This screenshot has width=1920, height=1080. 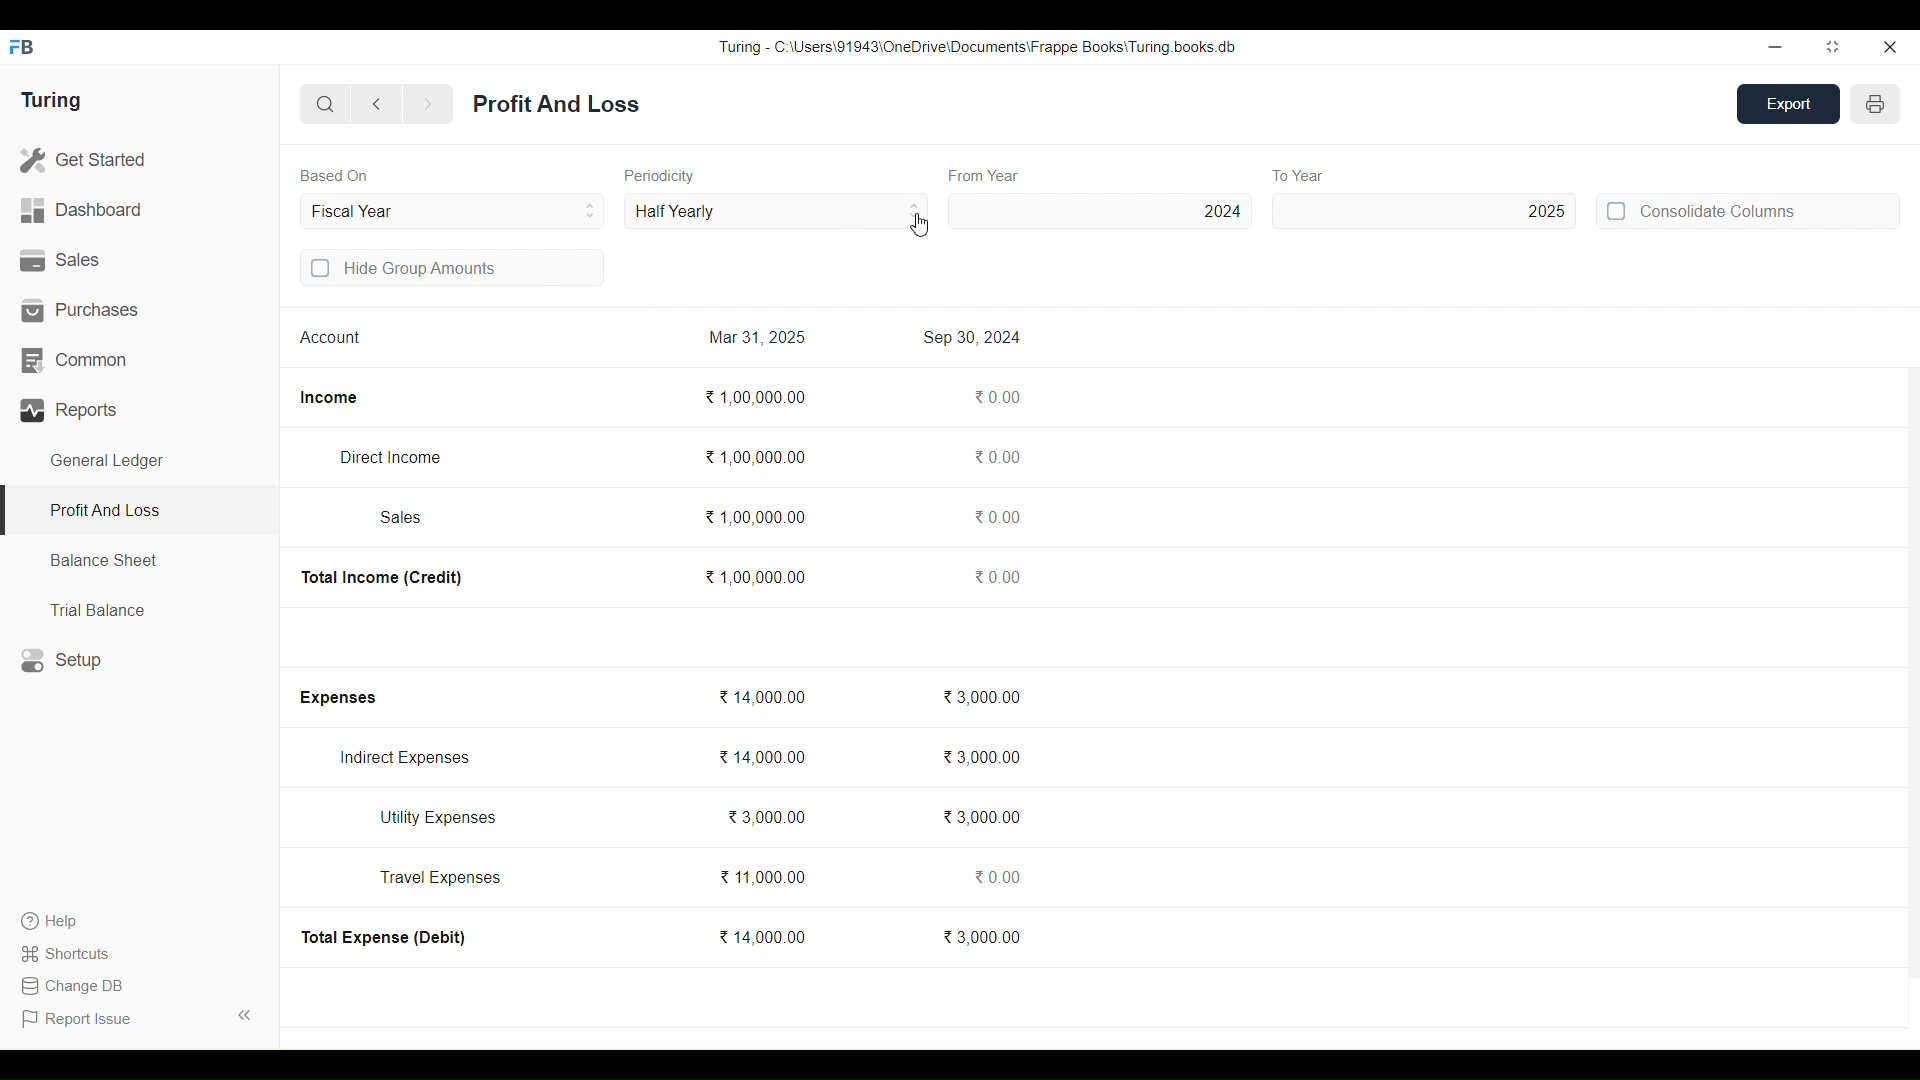 I want to click on 0.00, so click(x=996, y=877).